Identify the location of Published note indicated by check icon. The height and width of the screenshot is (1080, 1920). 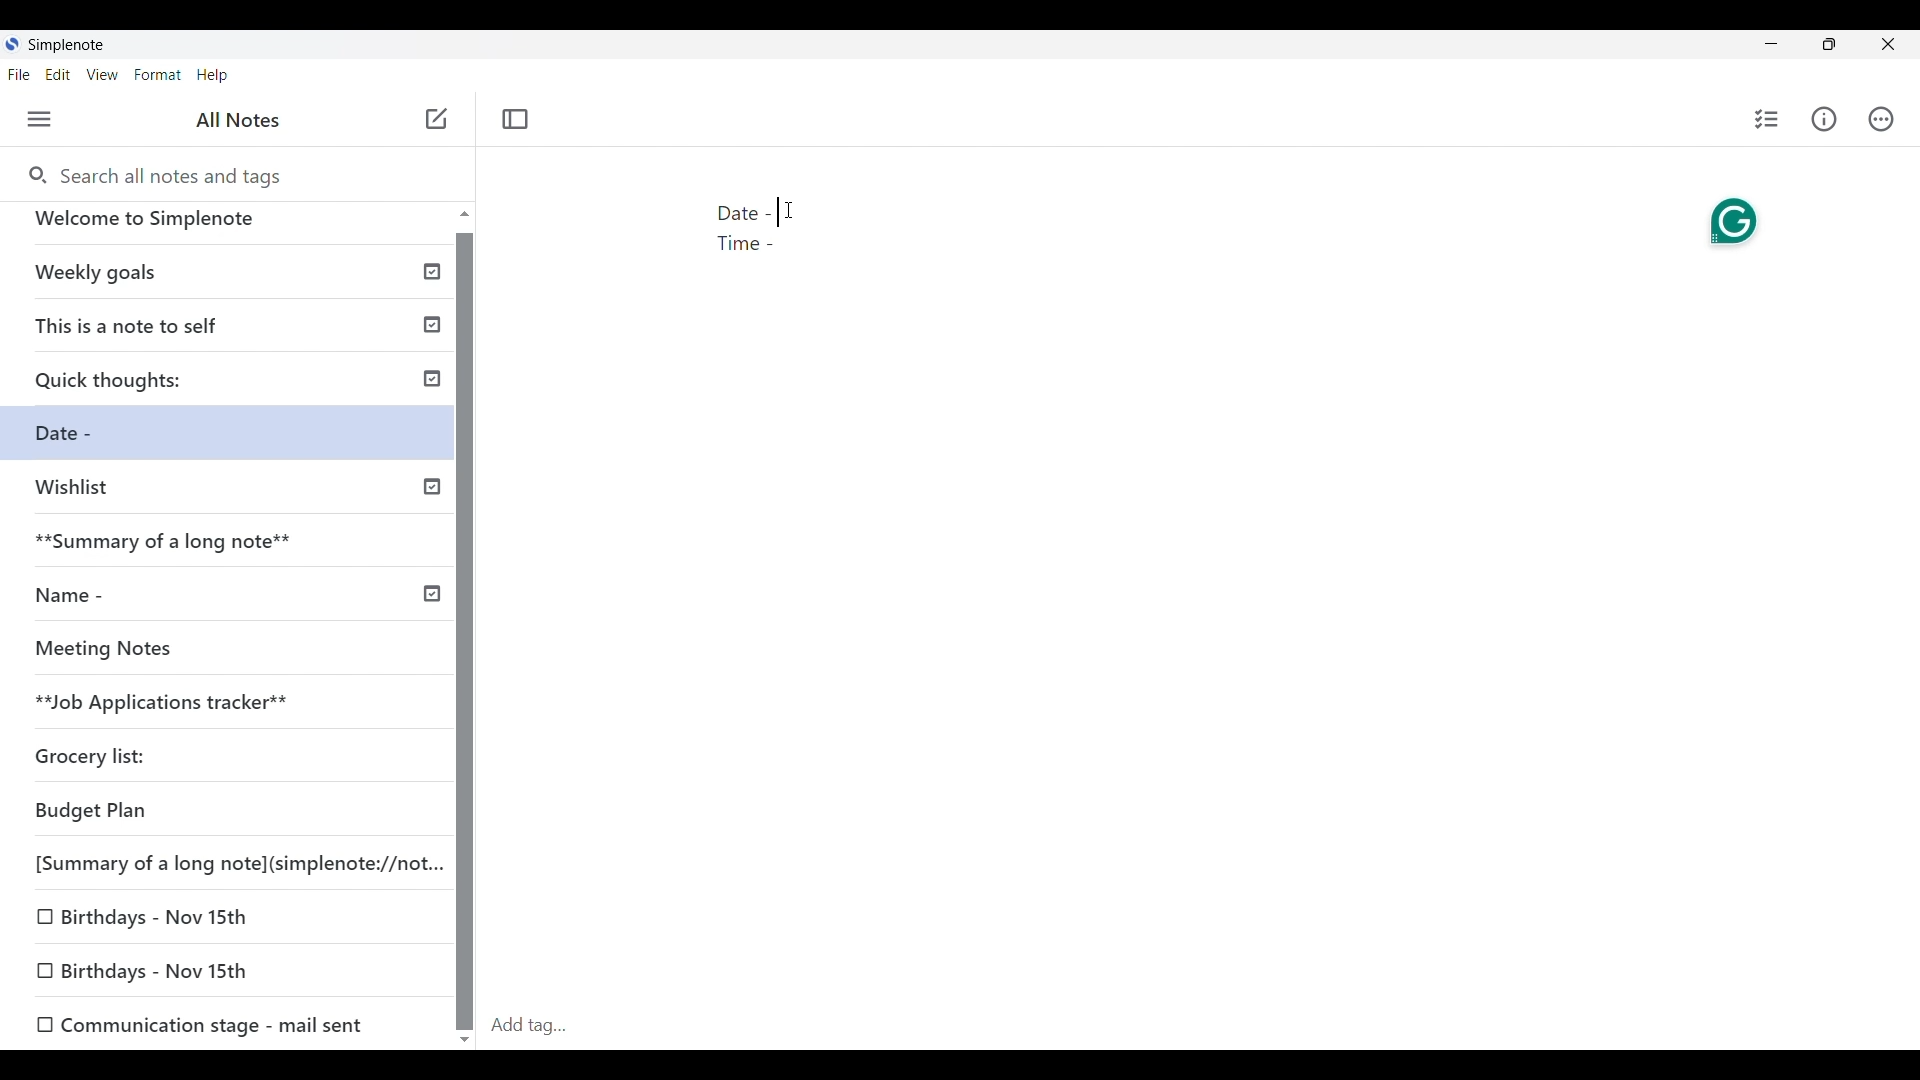
(239, 332).